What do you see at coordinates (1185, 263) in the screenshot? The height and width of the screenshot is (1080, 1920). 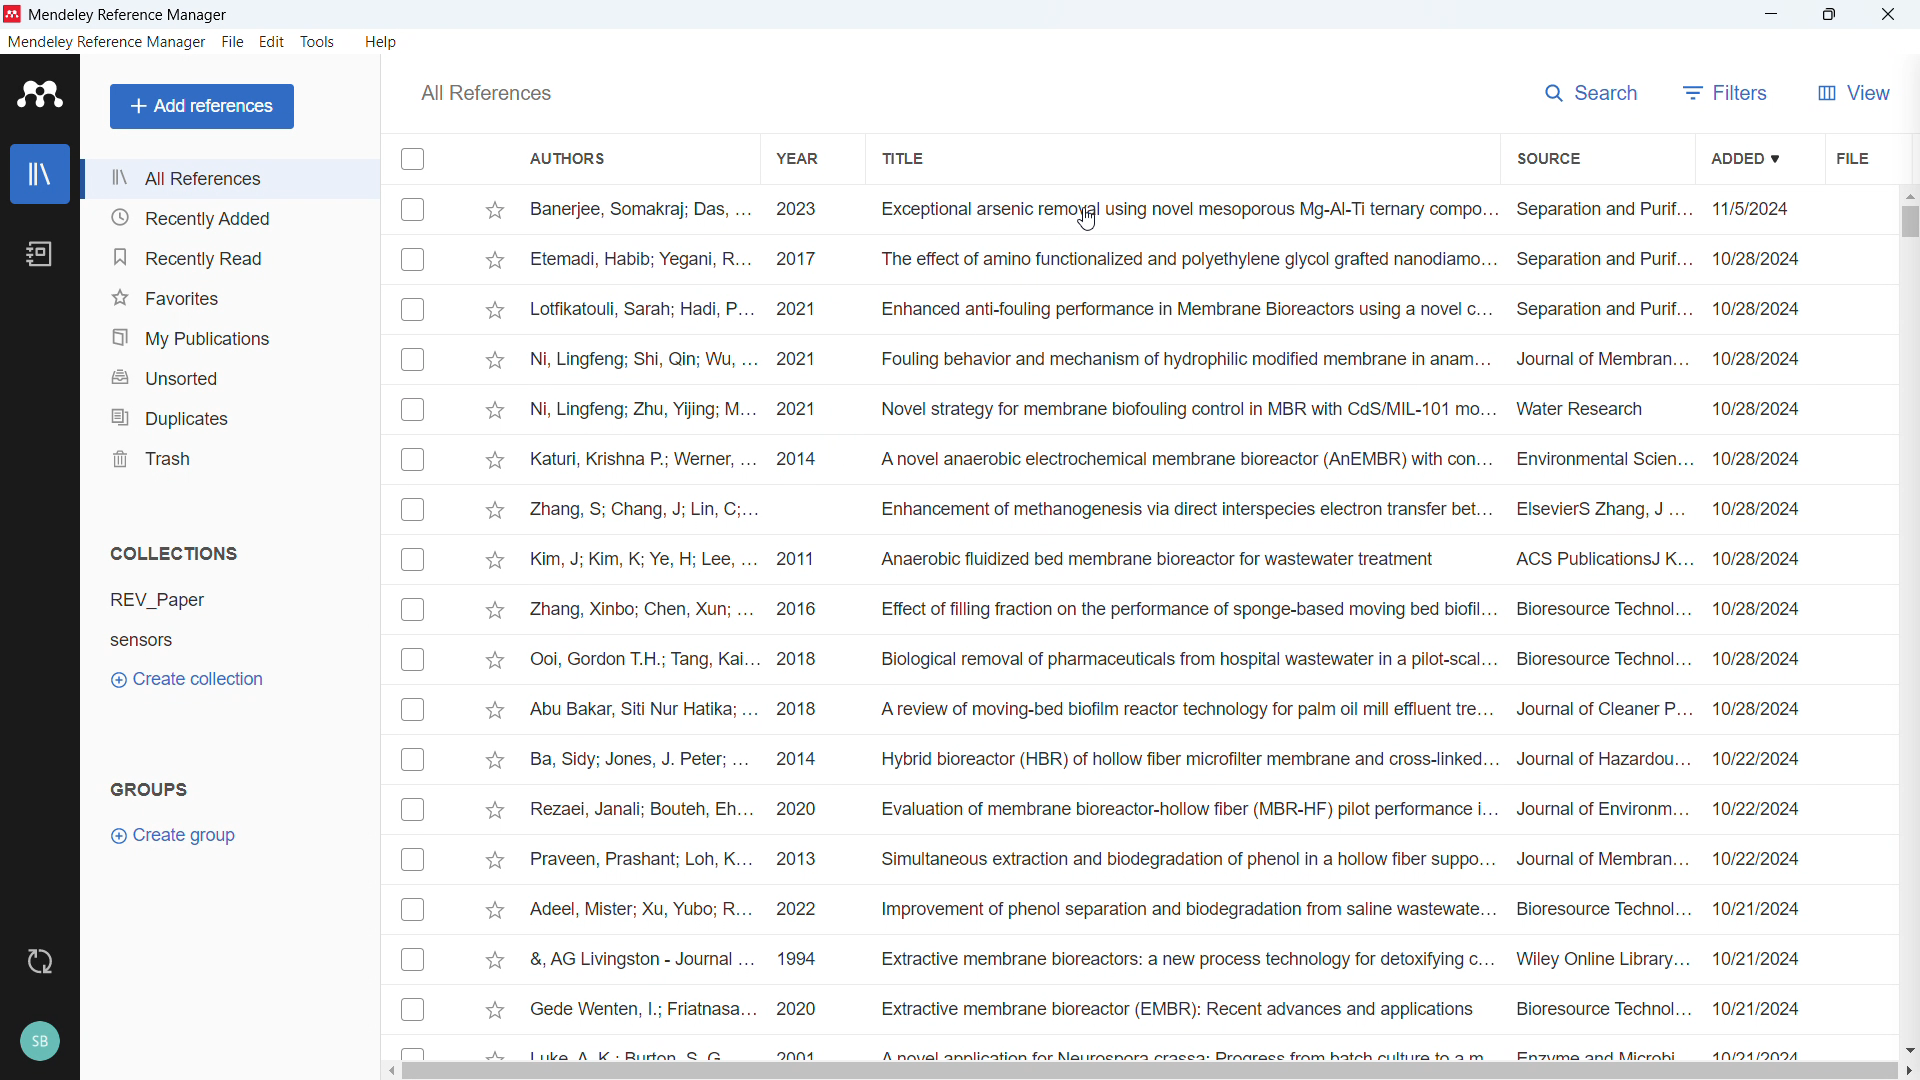 I see `the effect of amino functionalized and polyethylene glycol grafted nanodiamo` at bounding box center [1185, 263].